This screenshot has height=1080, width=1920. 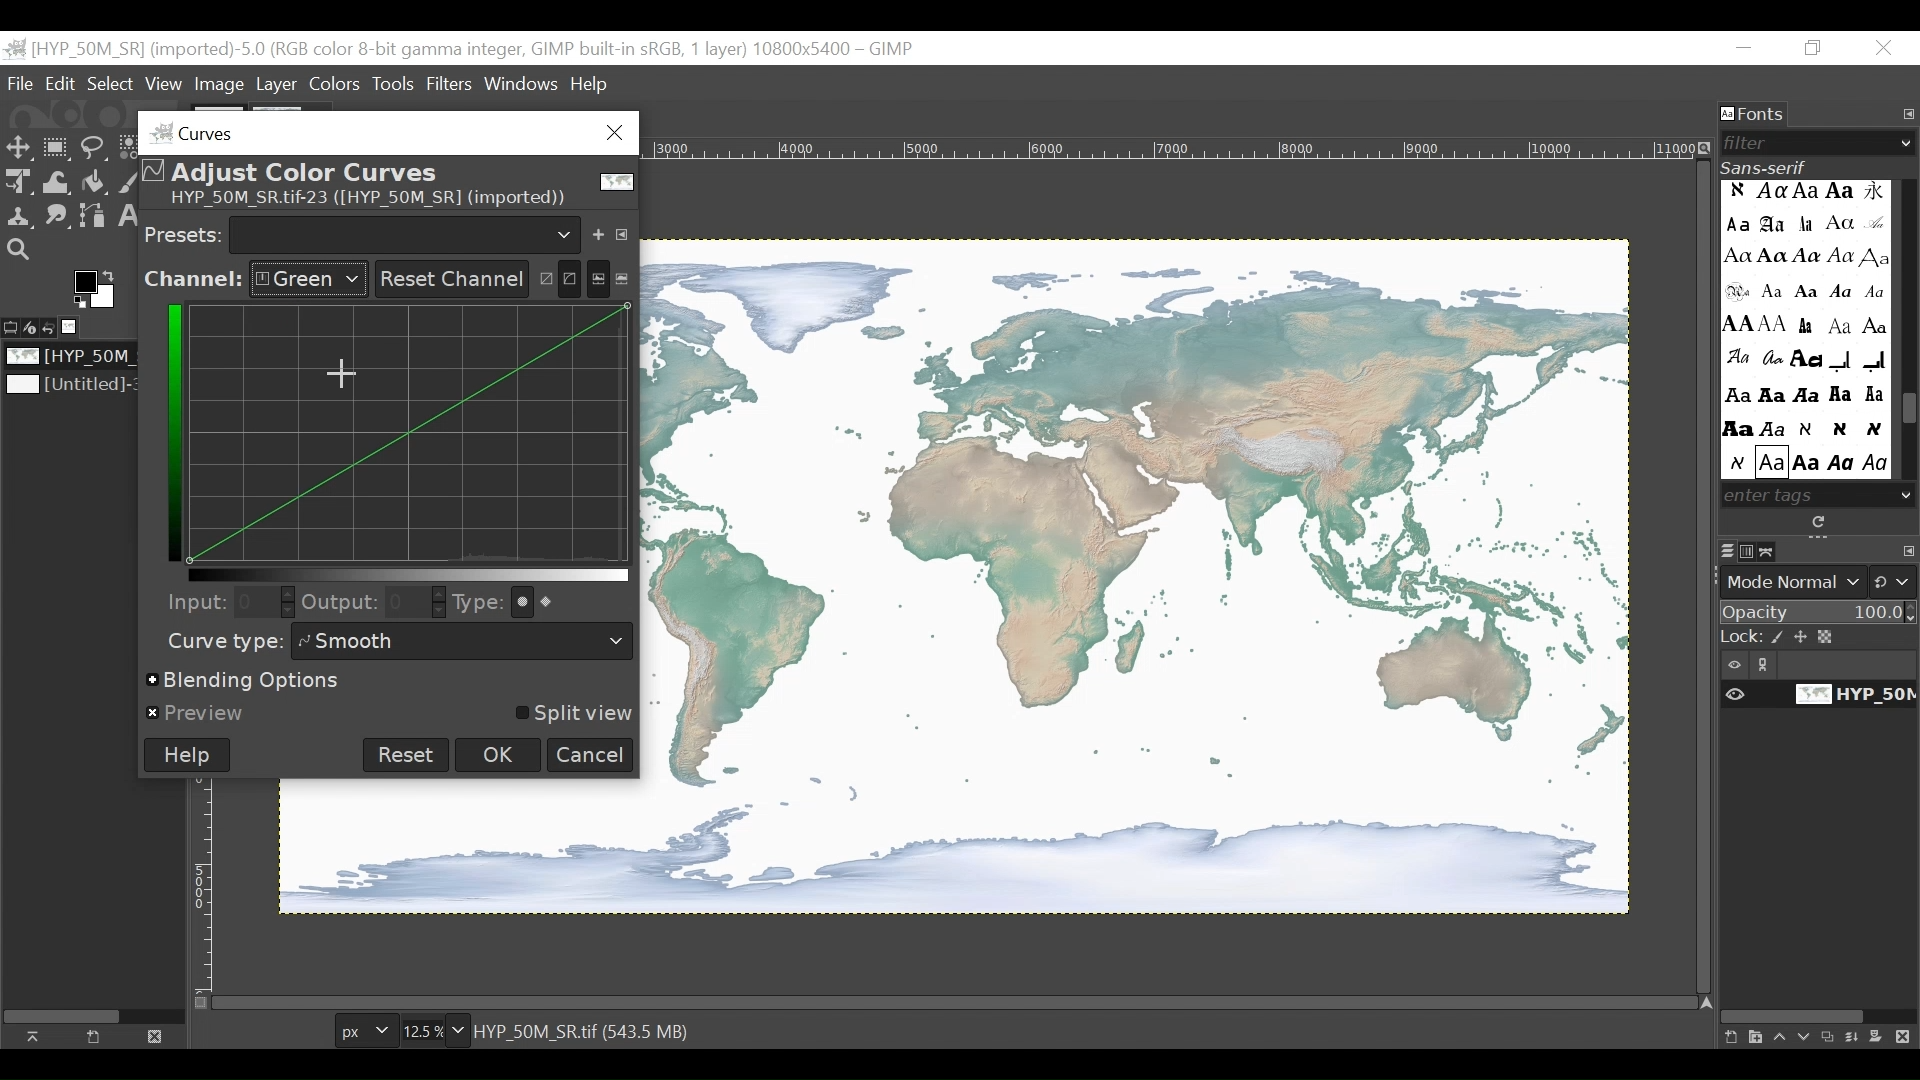 What do you see at coordinates (1820, 638) in the screenshot?
I see `Lock` at bounding box center [1820, 638].